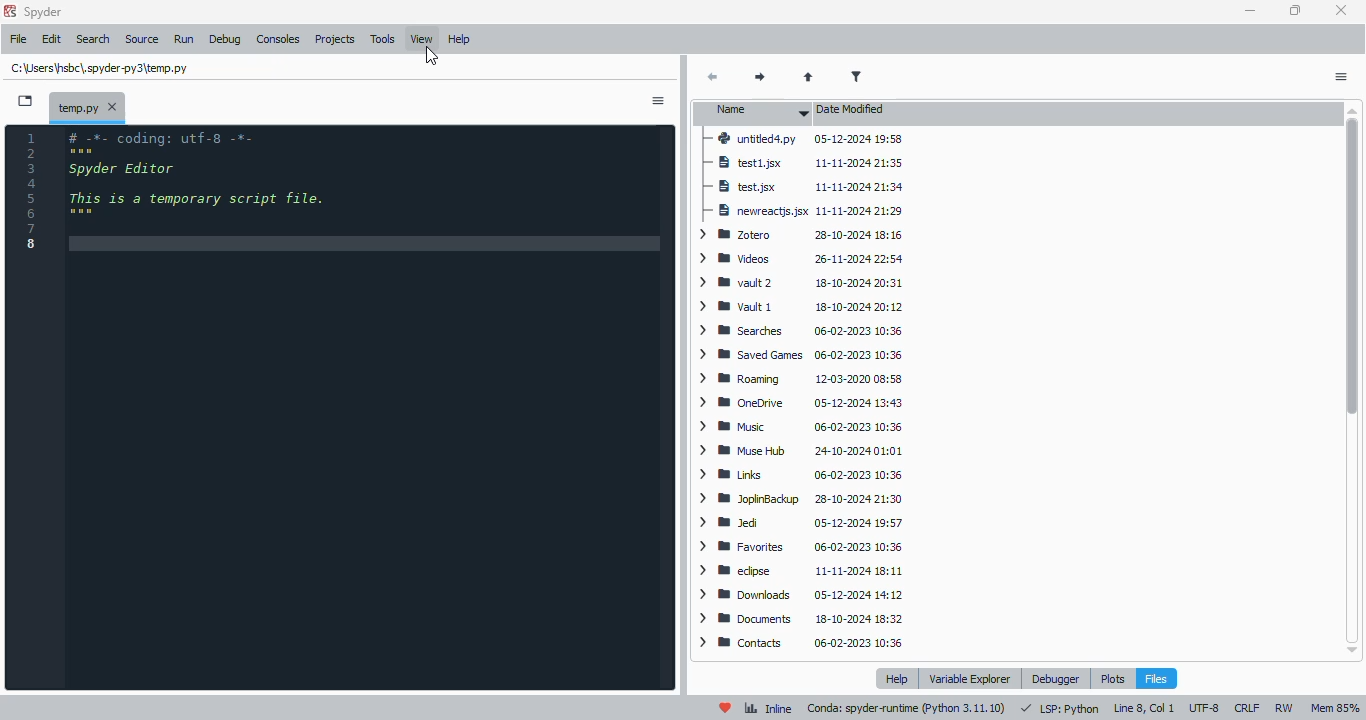  What do you see at coordinates (1056, 679) in the screenshot?
I see `debugger` at bounding box center [1056, 679].